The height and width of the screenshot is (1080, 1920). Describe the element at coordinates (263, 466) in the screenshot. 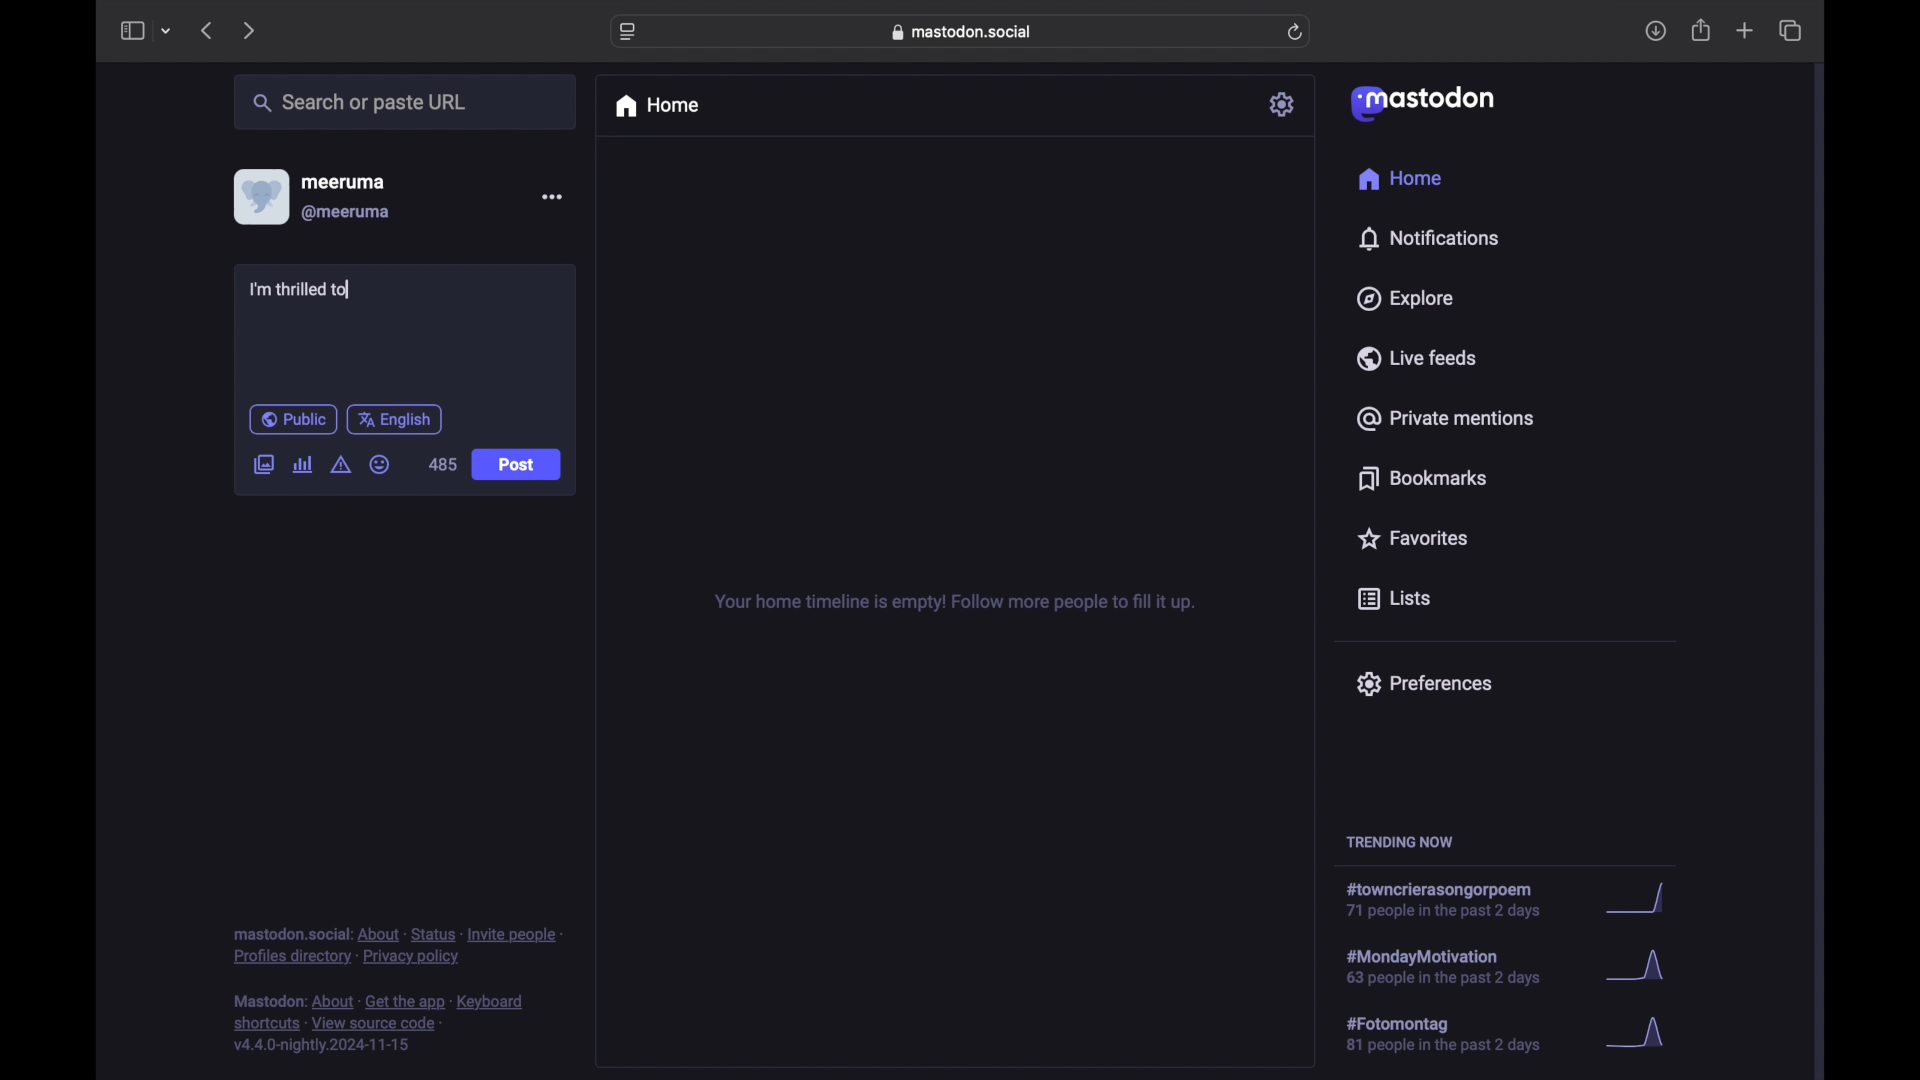

I see `add image` at that location.